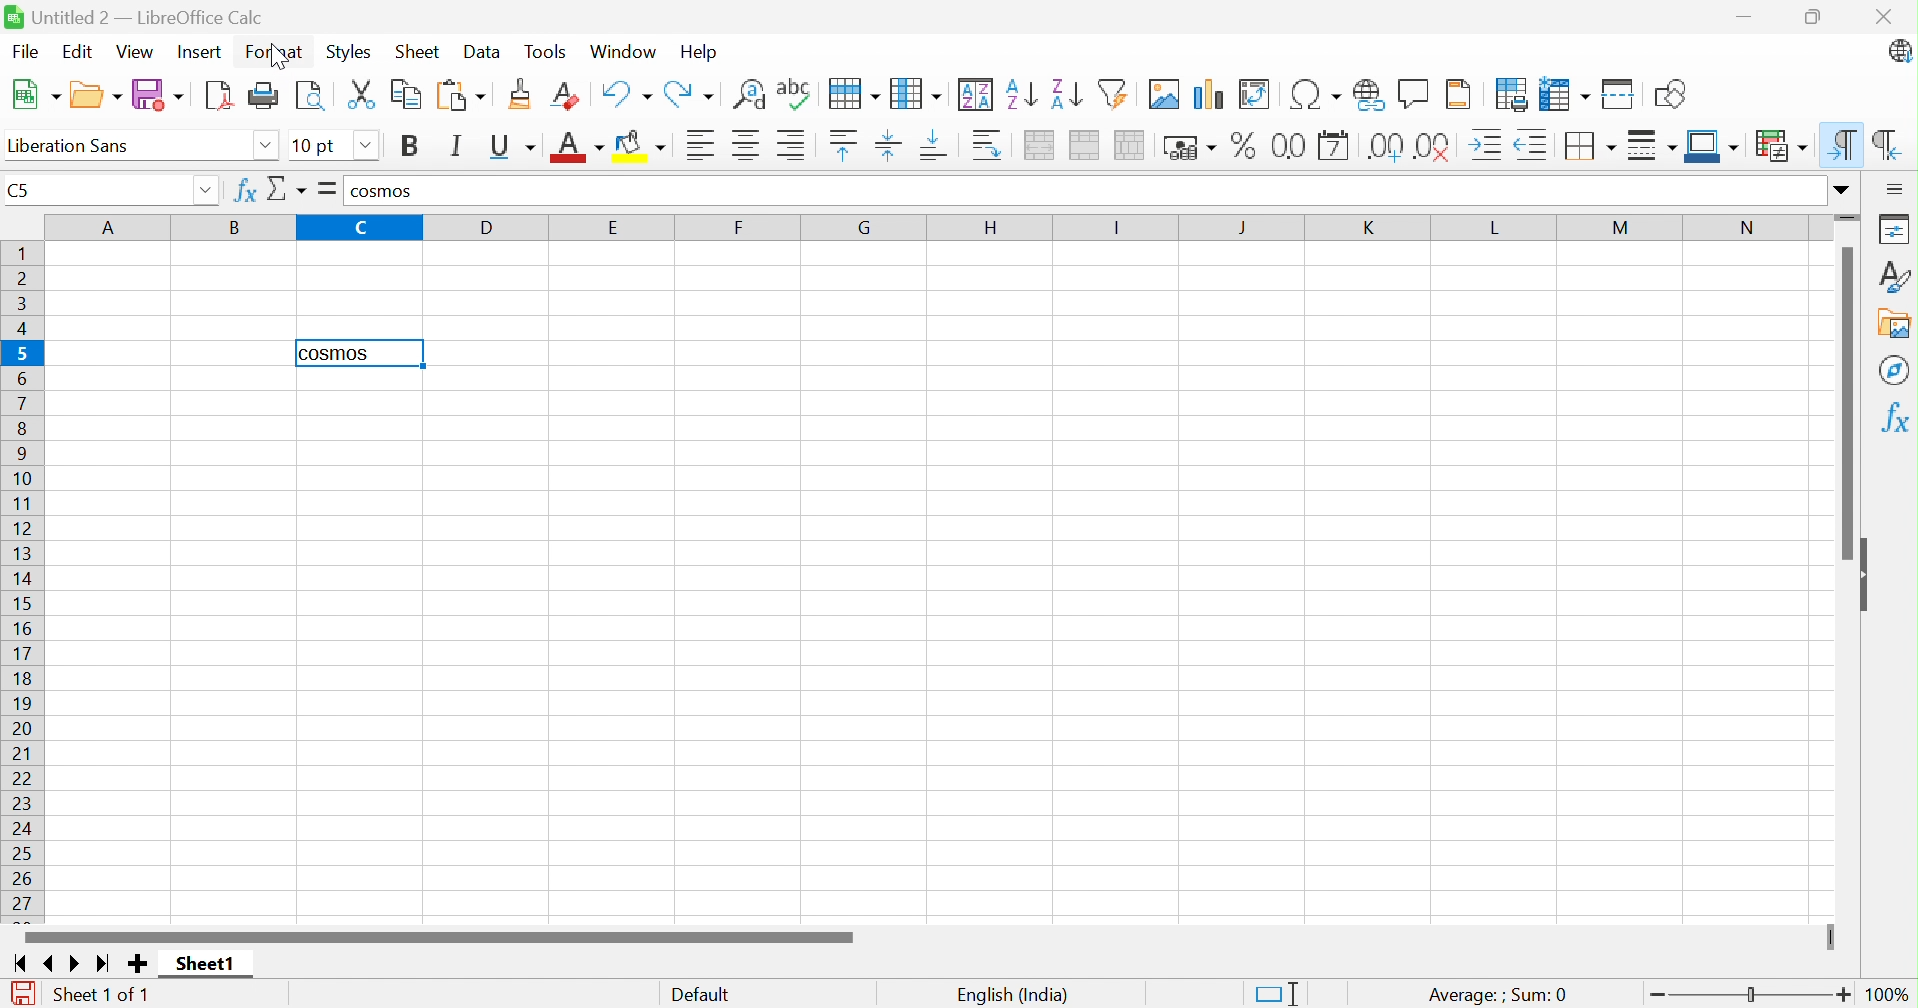 The image size is (1918, 1008). Describe the element at coordinates (1831, 938) in the screenshot. I see `Slider` at that location.